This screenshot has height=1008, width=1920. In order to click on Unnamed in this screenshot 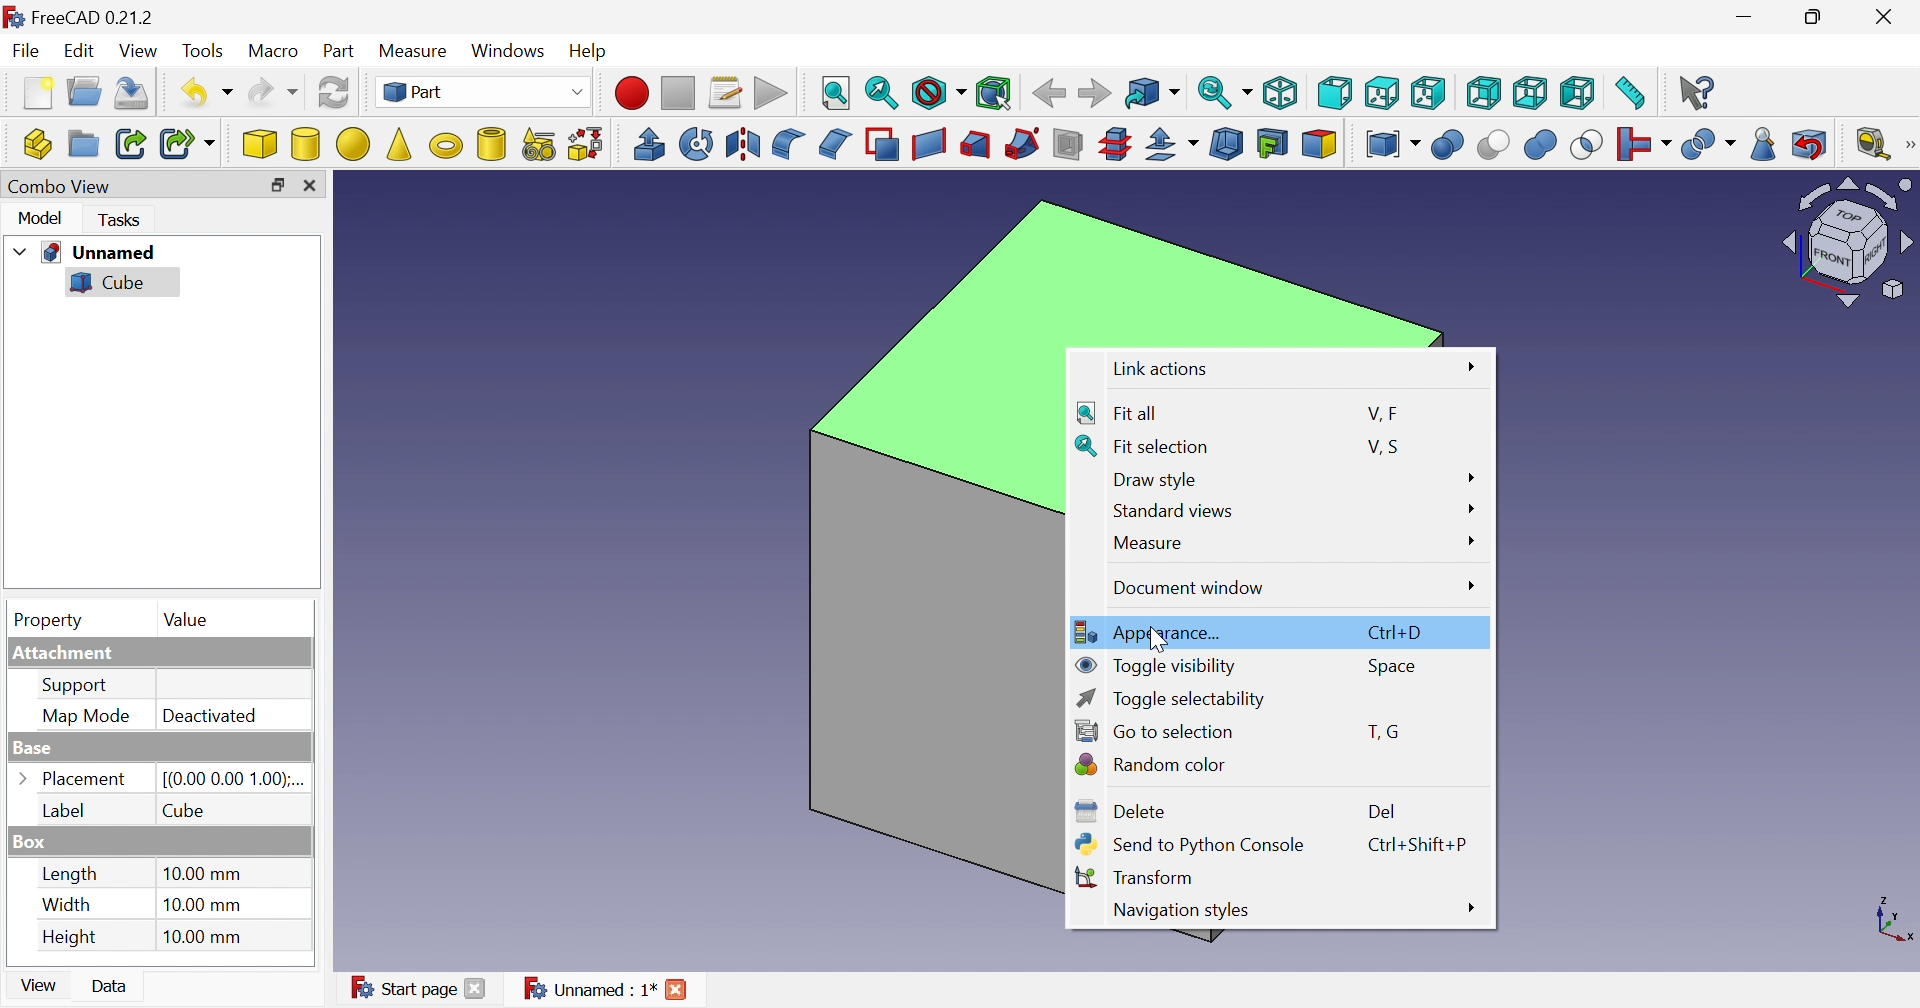, I will do `click(103, 253)`.